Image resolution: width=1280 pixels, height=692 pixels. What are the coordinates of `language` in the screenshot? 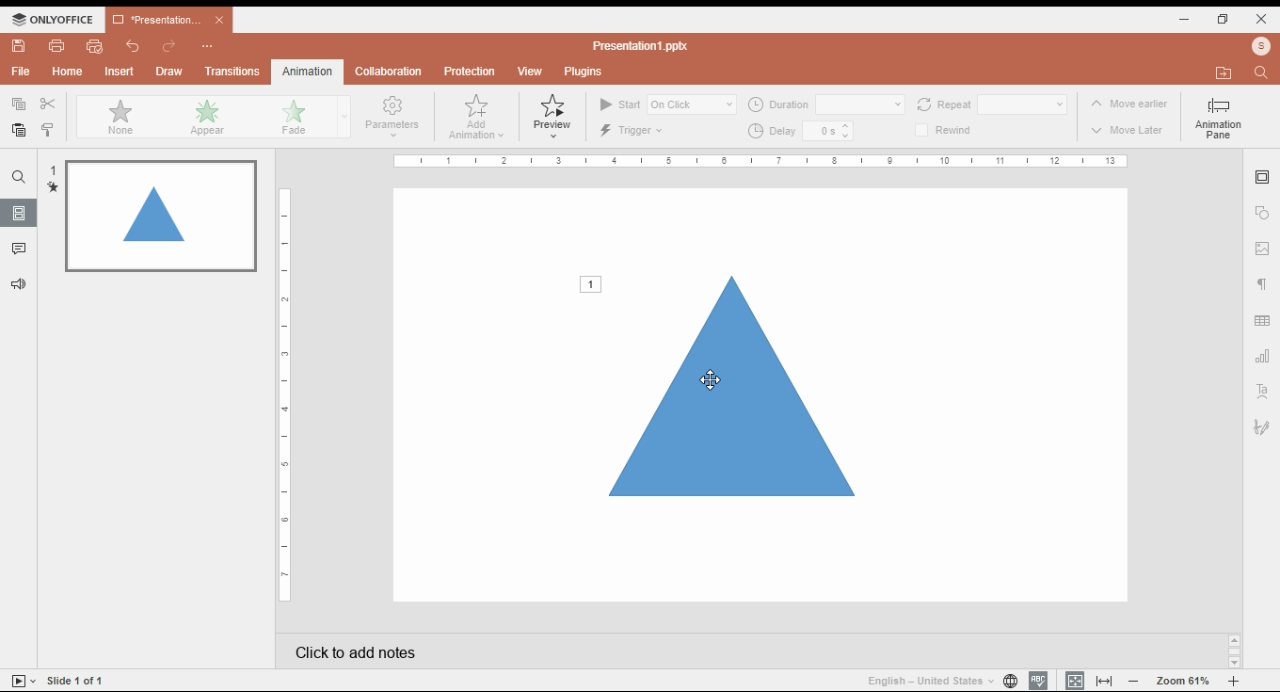 It's located at (926, 679).